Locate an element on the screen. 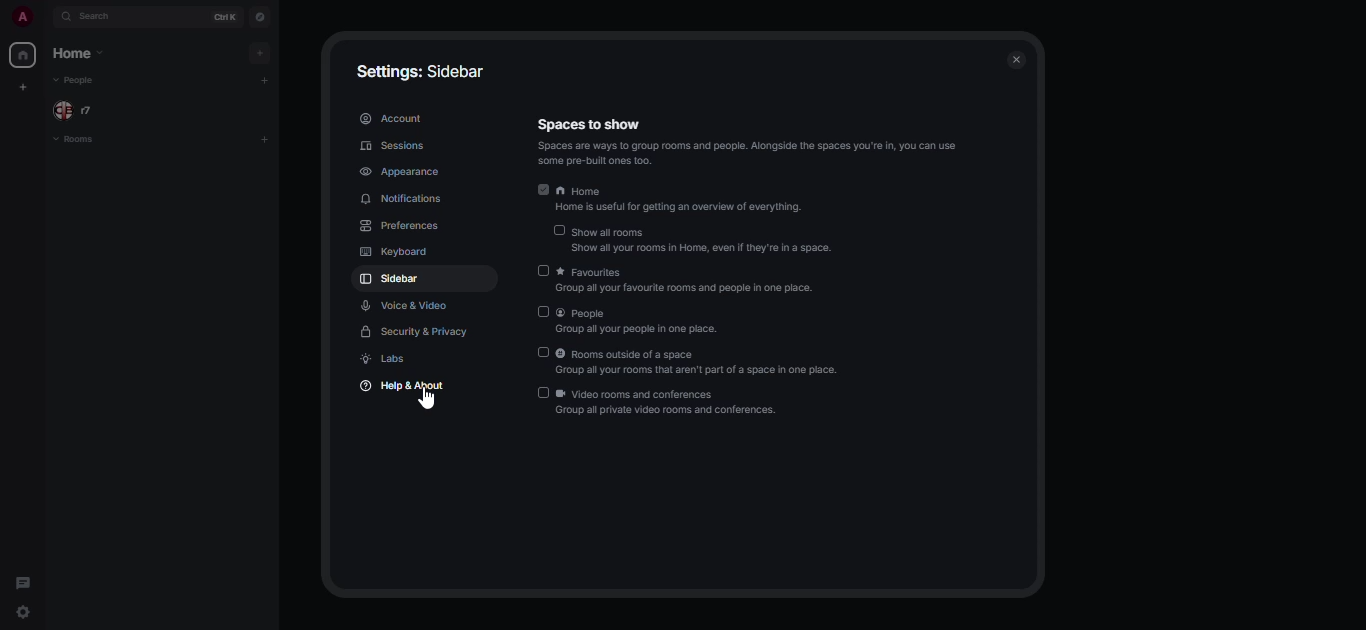  expand is located at coordinates (46, 16).